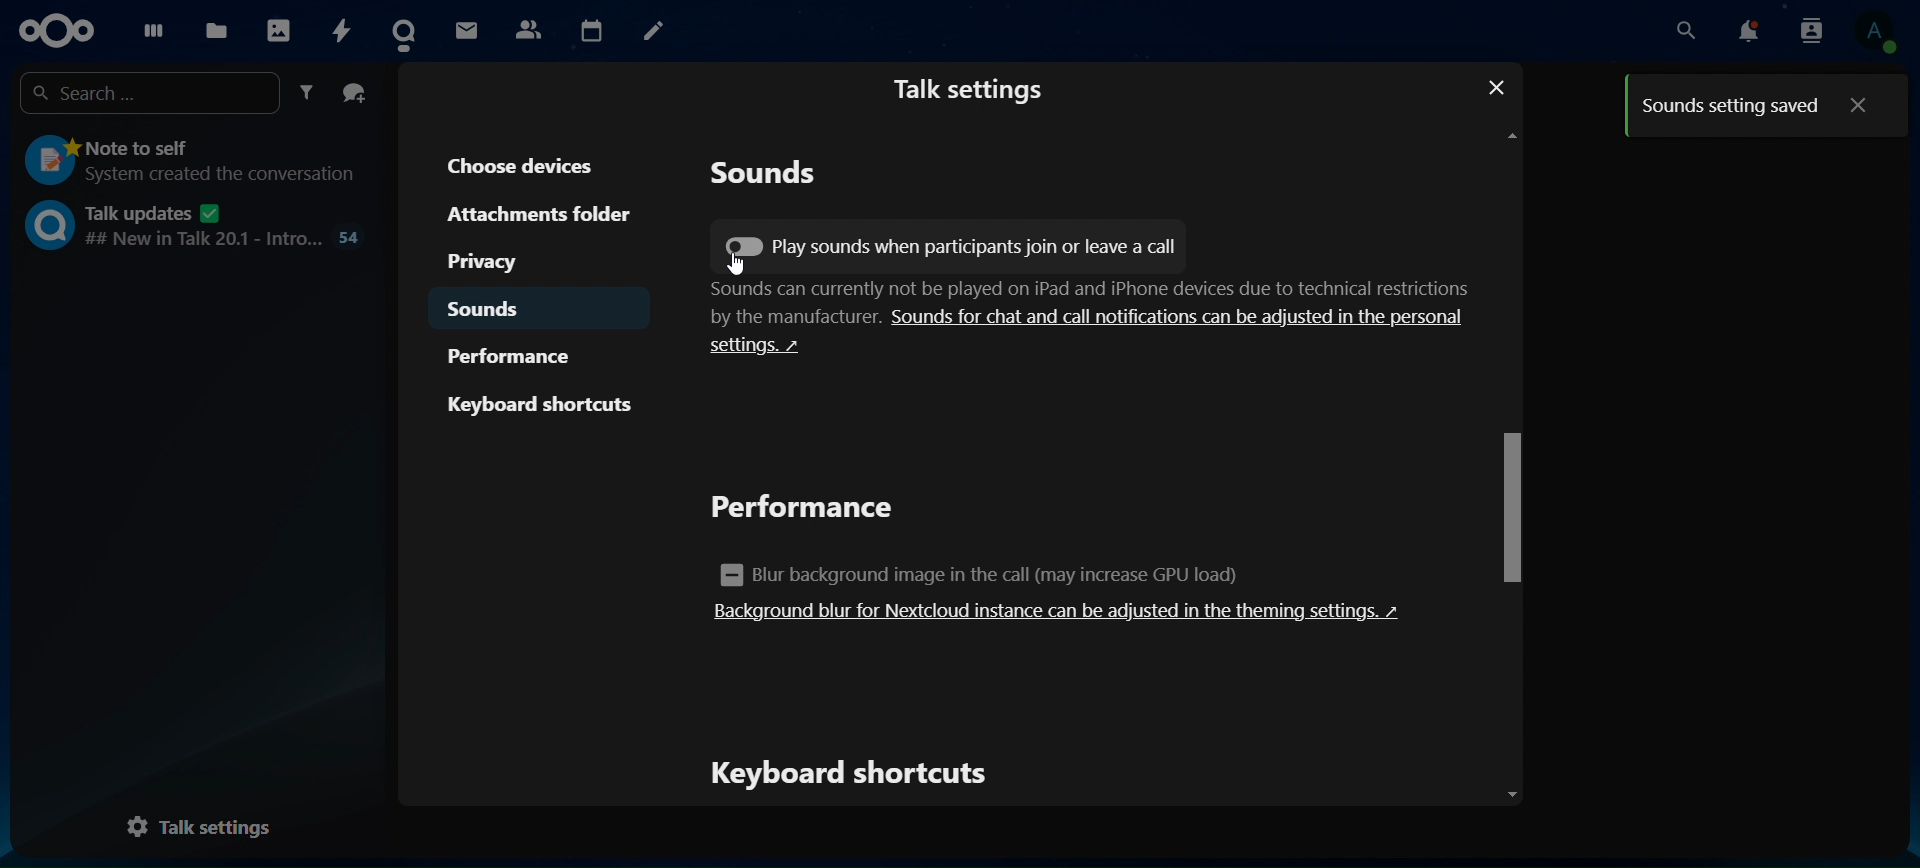 This screenshot has width=1920, height=868. What do you see at coordinates (810, 509) in the screenshot?
I see `performance` at bounding box center [810, 509].